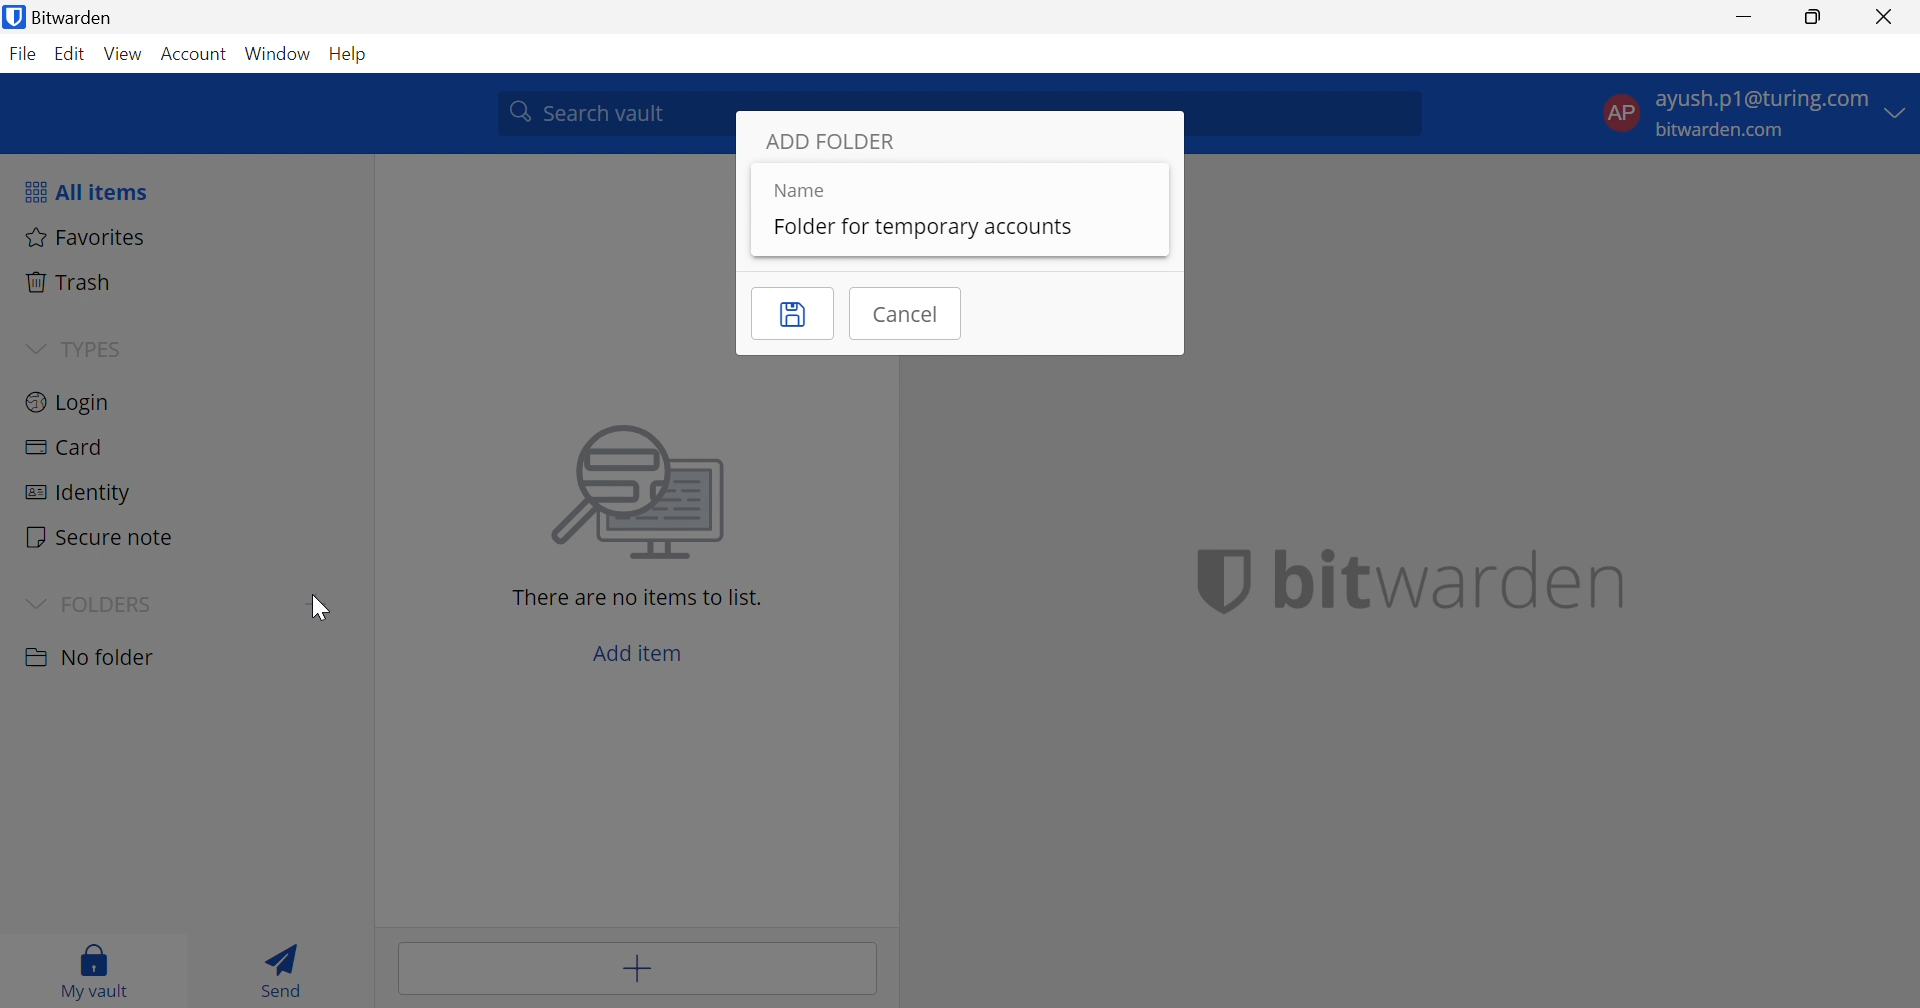 The image size is (1920, 1008). Describe the element at coordinates (63, 448) in the screenshot. I see `Card` at that location.